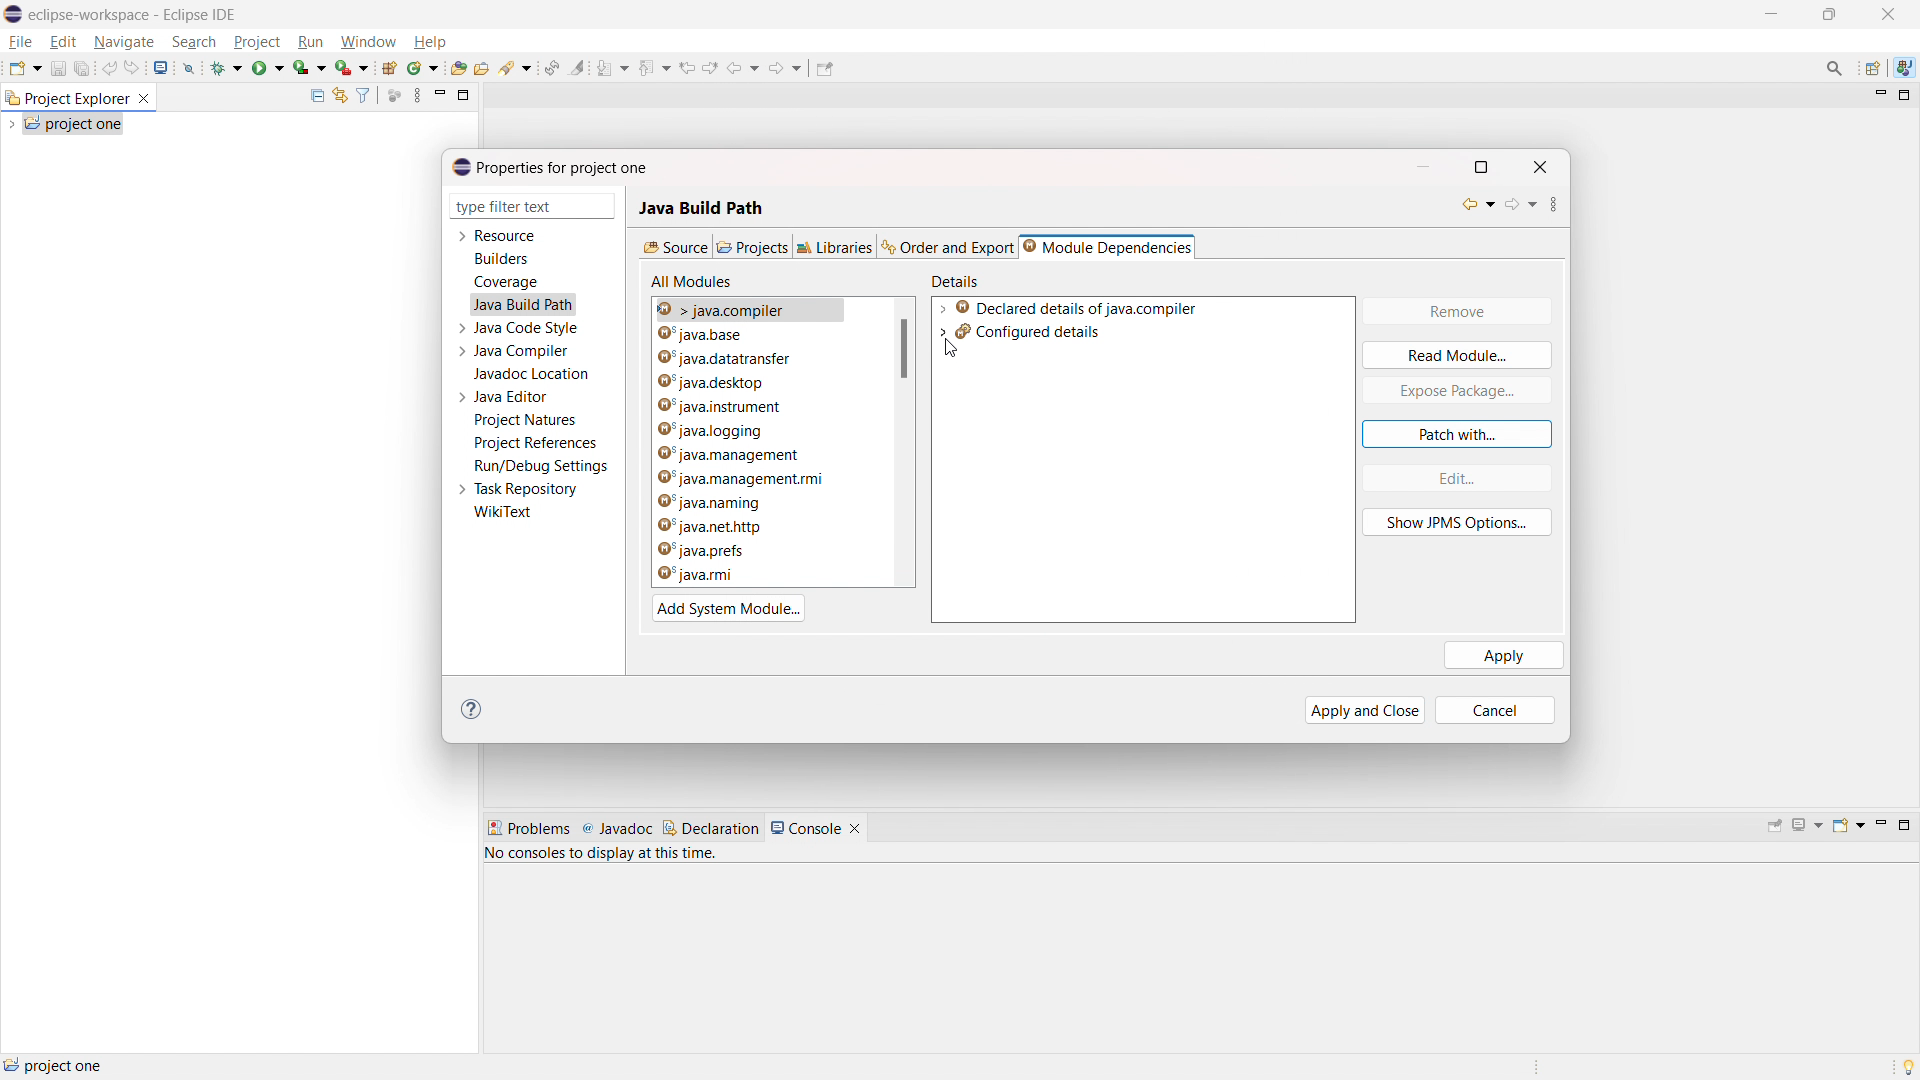 The height and width of the screenshot is (1080, 1920). I want to click on pin console, so click(1775, 827).